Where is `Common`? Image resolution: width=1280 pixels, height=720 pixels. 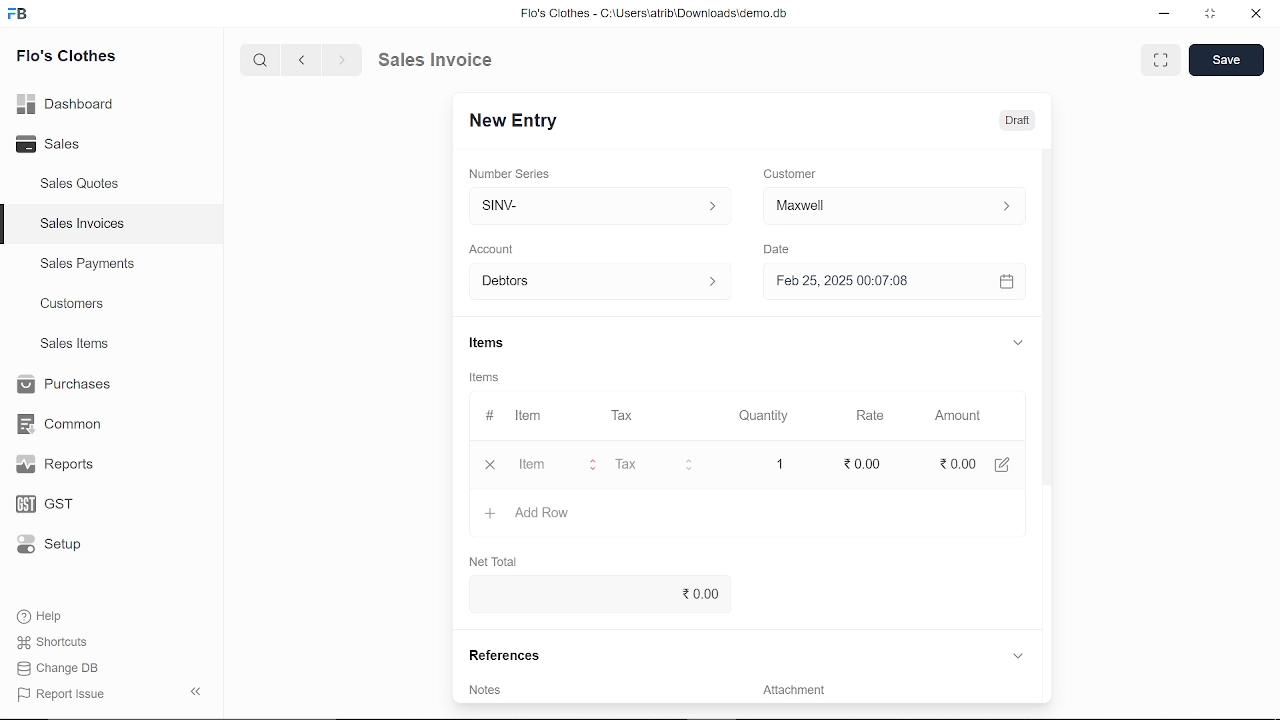 Common is located at coordinates (62, 424).